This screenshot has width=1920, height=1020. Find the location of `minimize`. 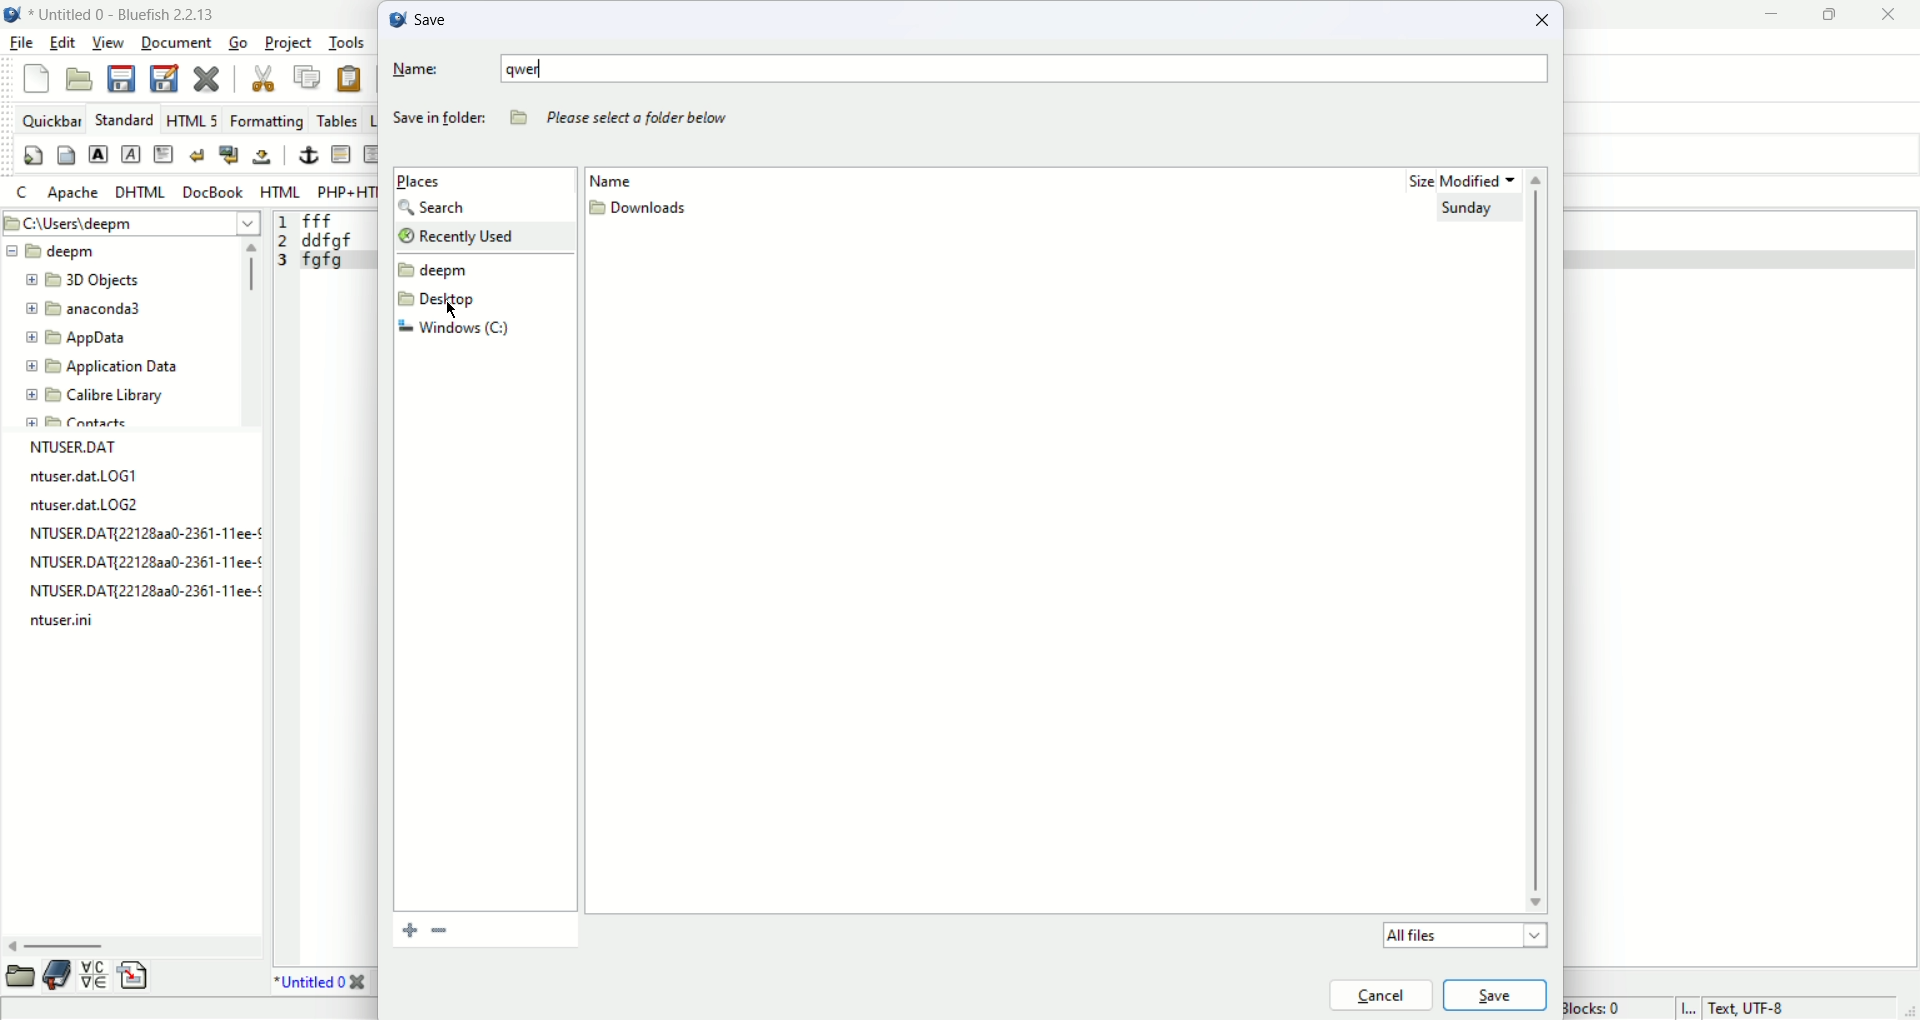

minimize is located at coordinates (1767, 15).